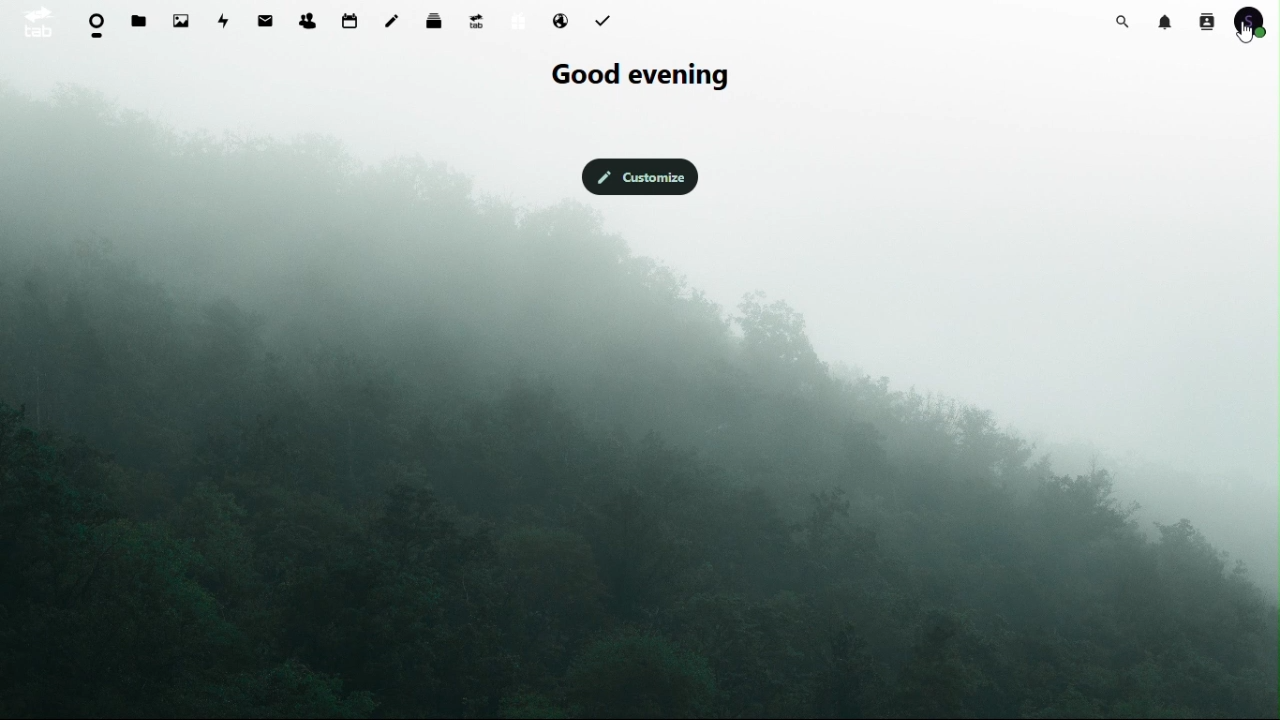 The width and height of the screenshot is (1280, 720). What do you see at coordinates (637, 76) in the screenshot?
I see `Good evening` at bounding box center [637, 76].